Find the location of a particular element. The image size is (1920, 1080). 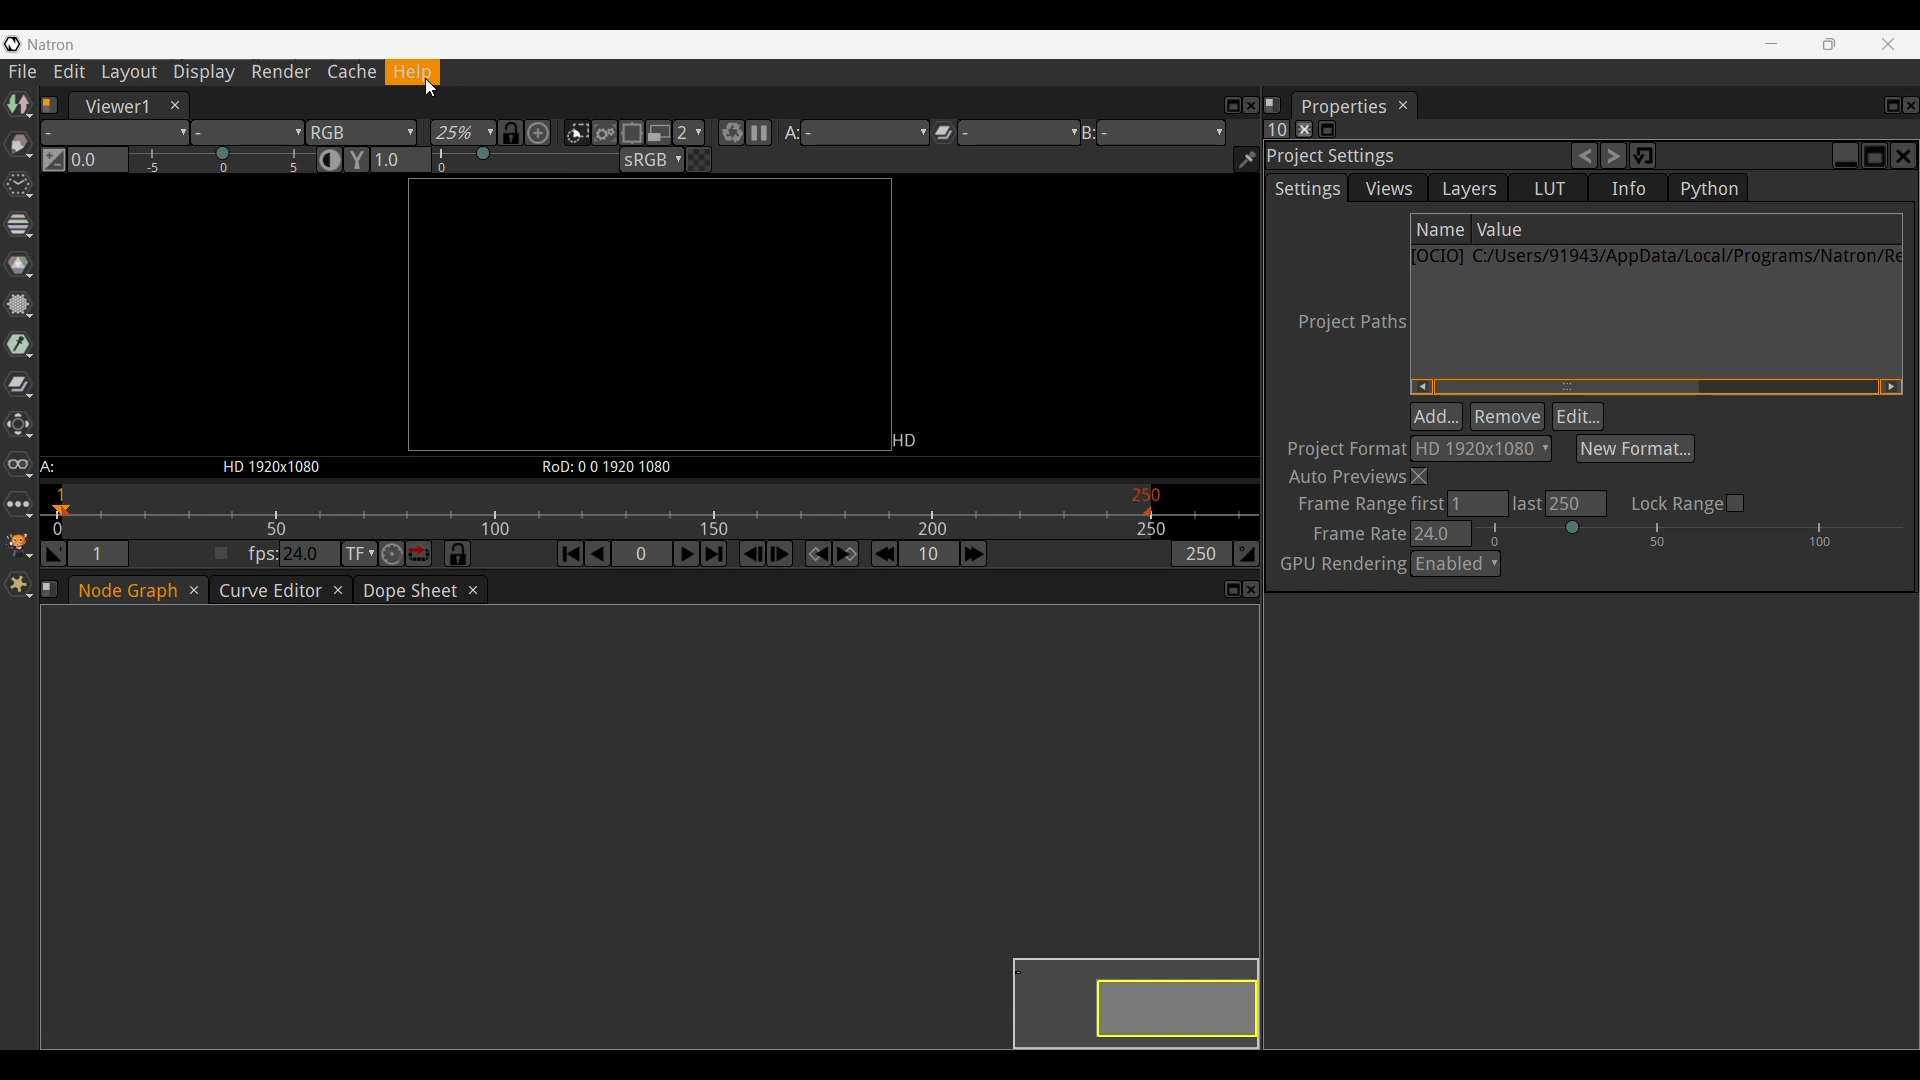

Alpha channel is located at coordinates (247, 133).